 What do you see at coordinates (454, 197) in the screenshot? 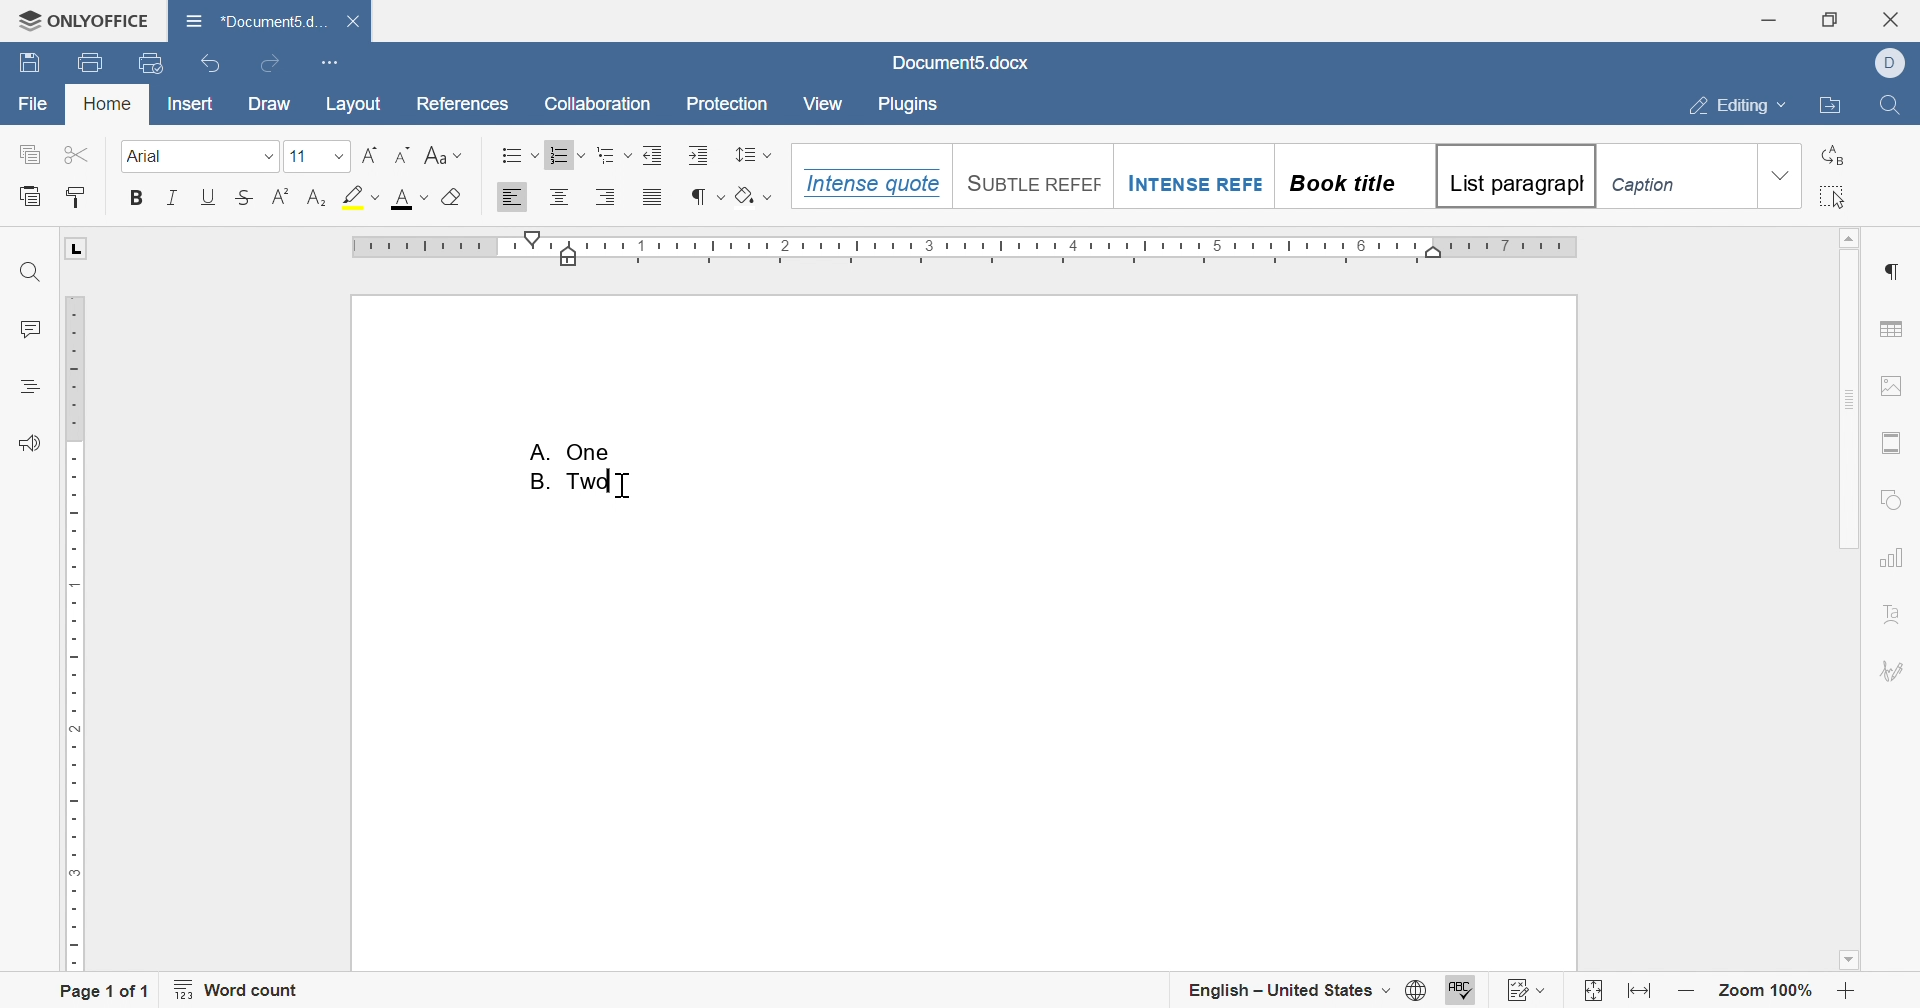
I see `Clear style` at bounding box center [454, 197].